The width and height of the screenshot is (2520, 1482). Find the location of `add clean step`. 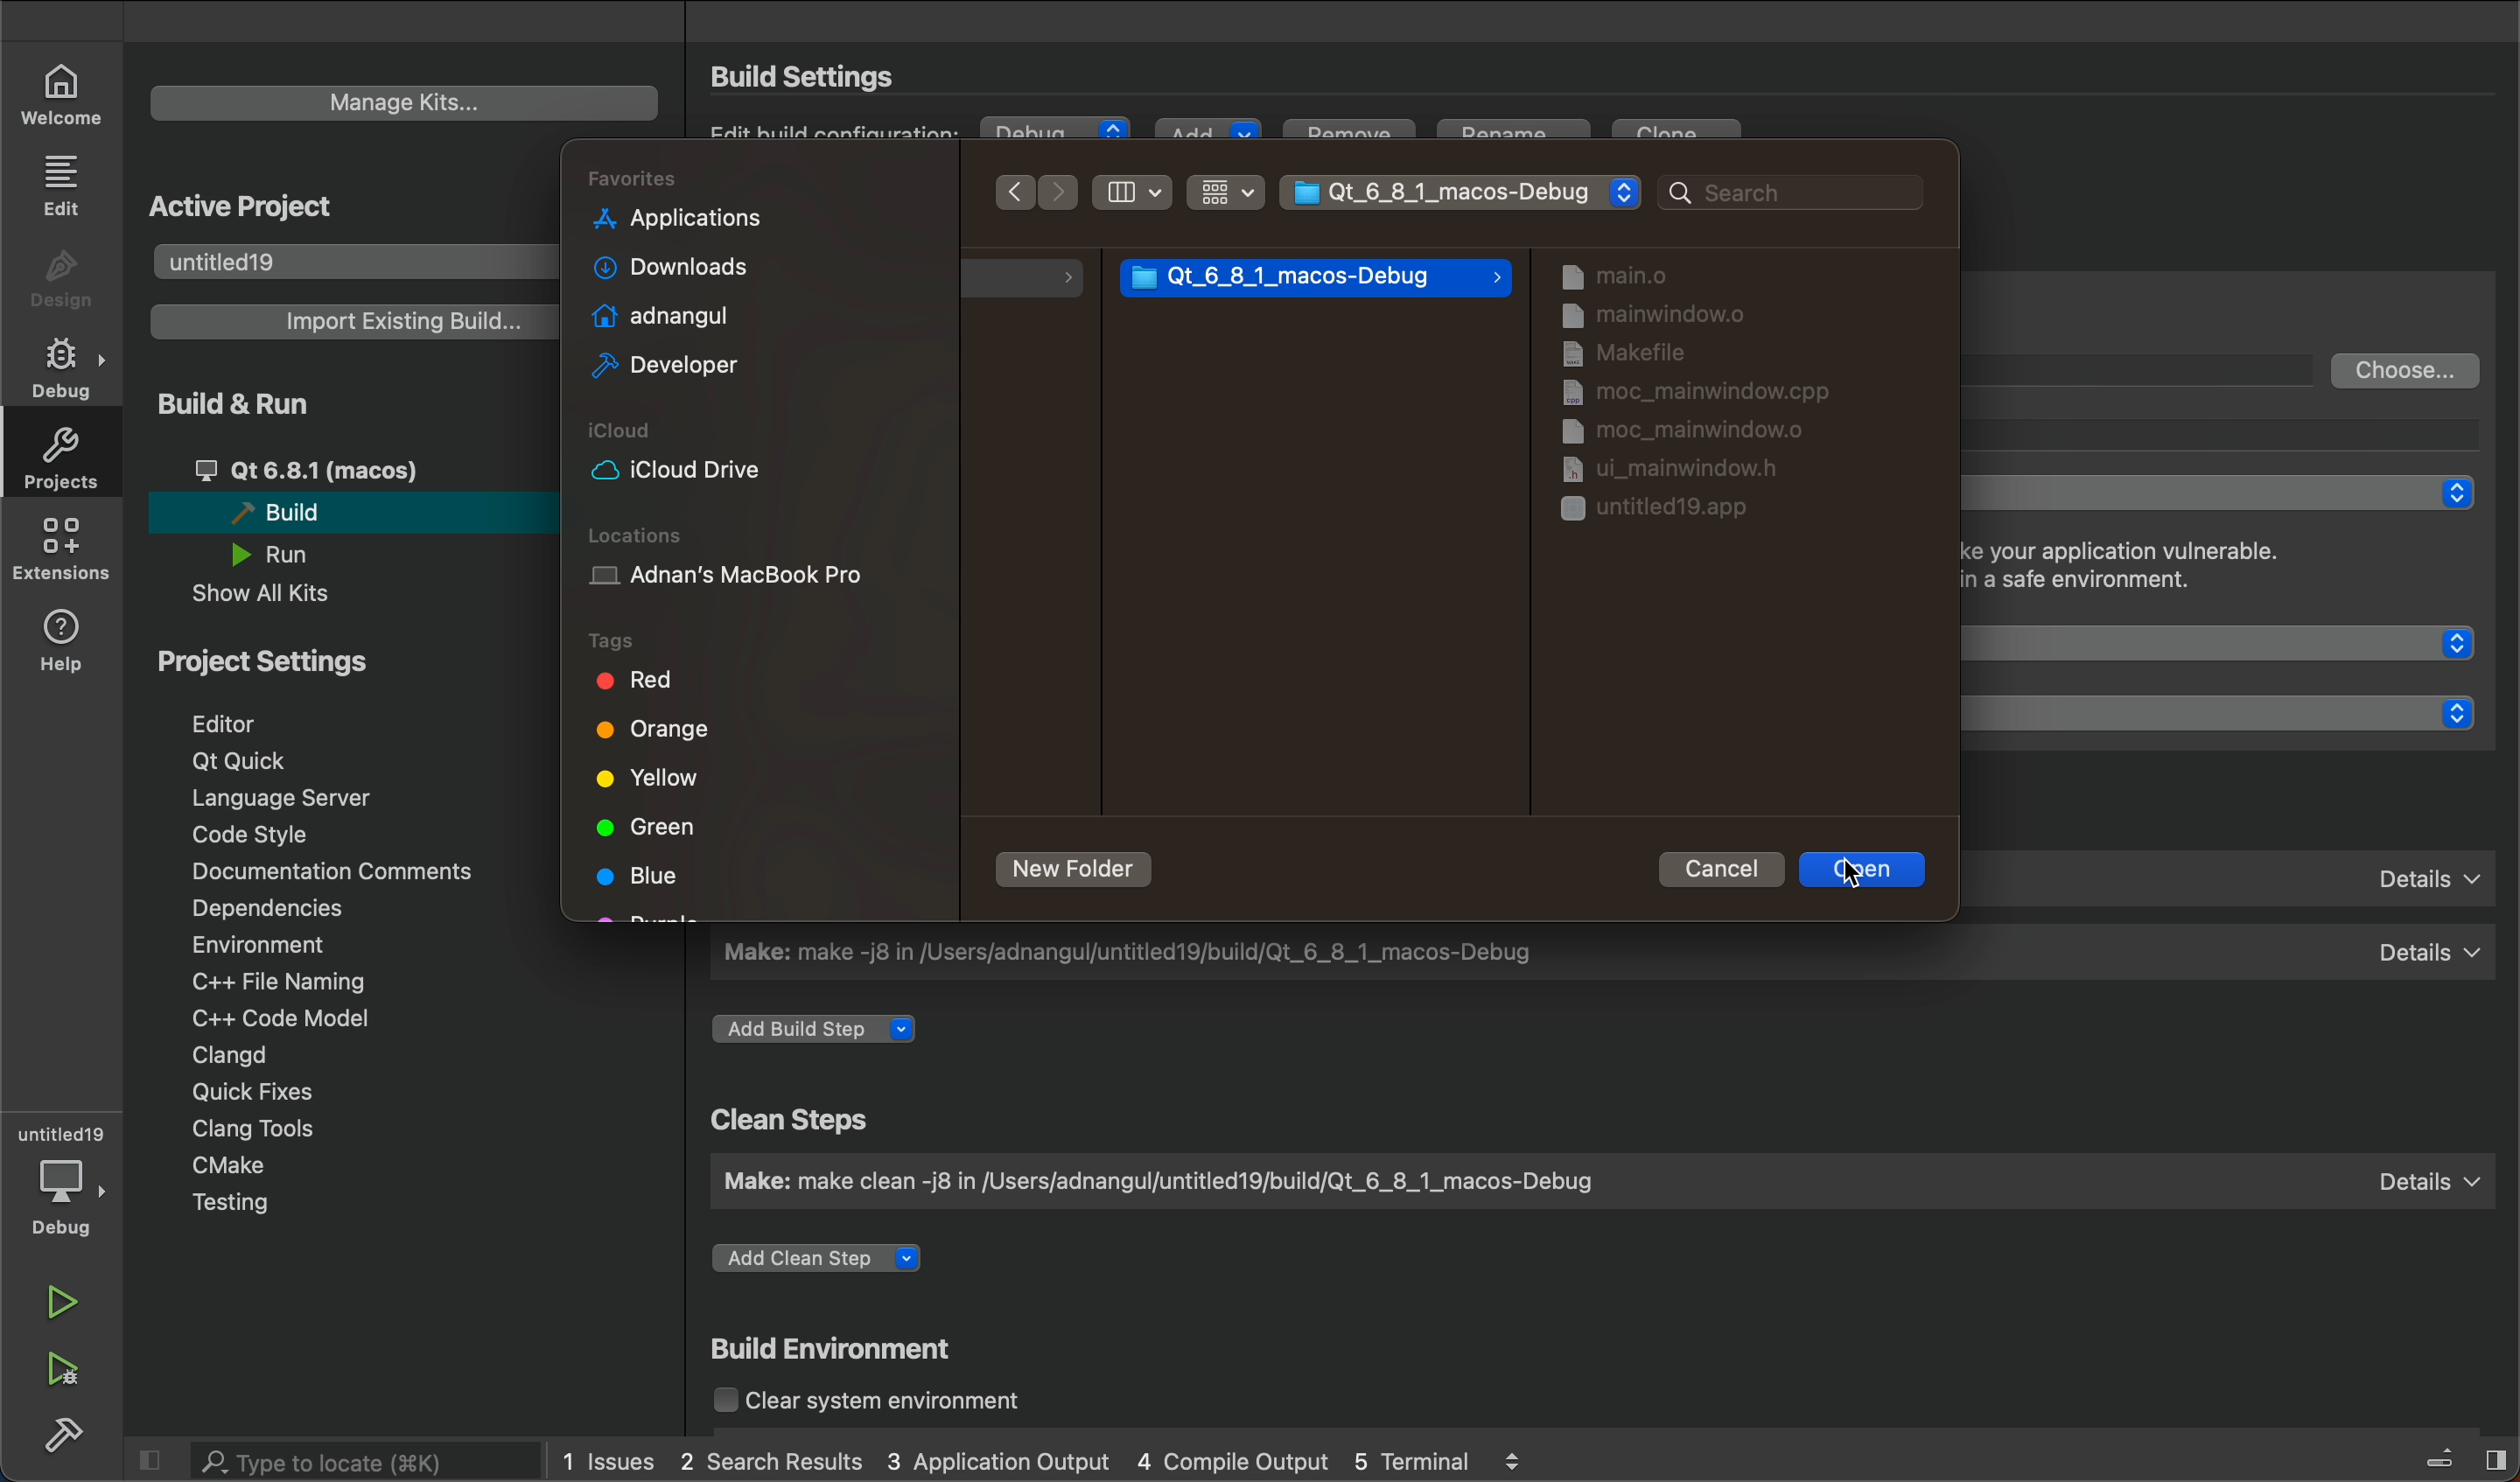

add clean step is located at coordinates (832, 1264).